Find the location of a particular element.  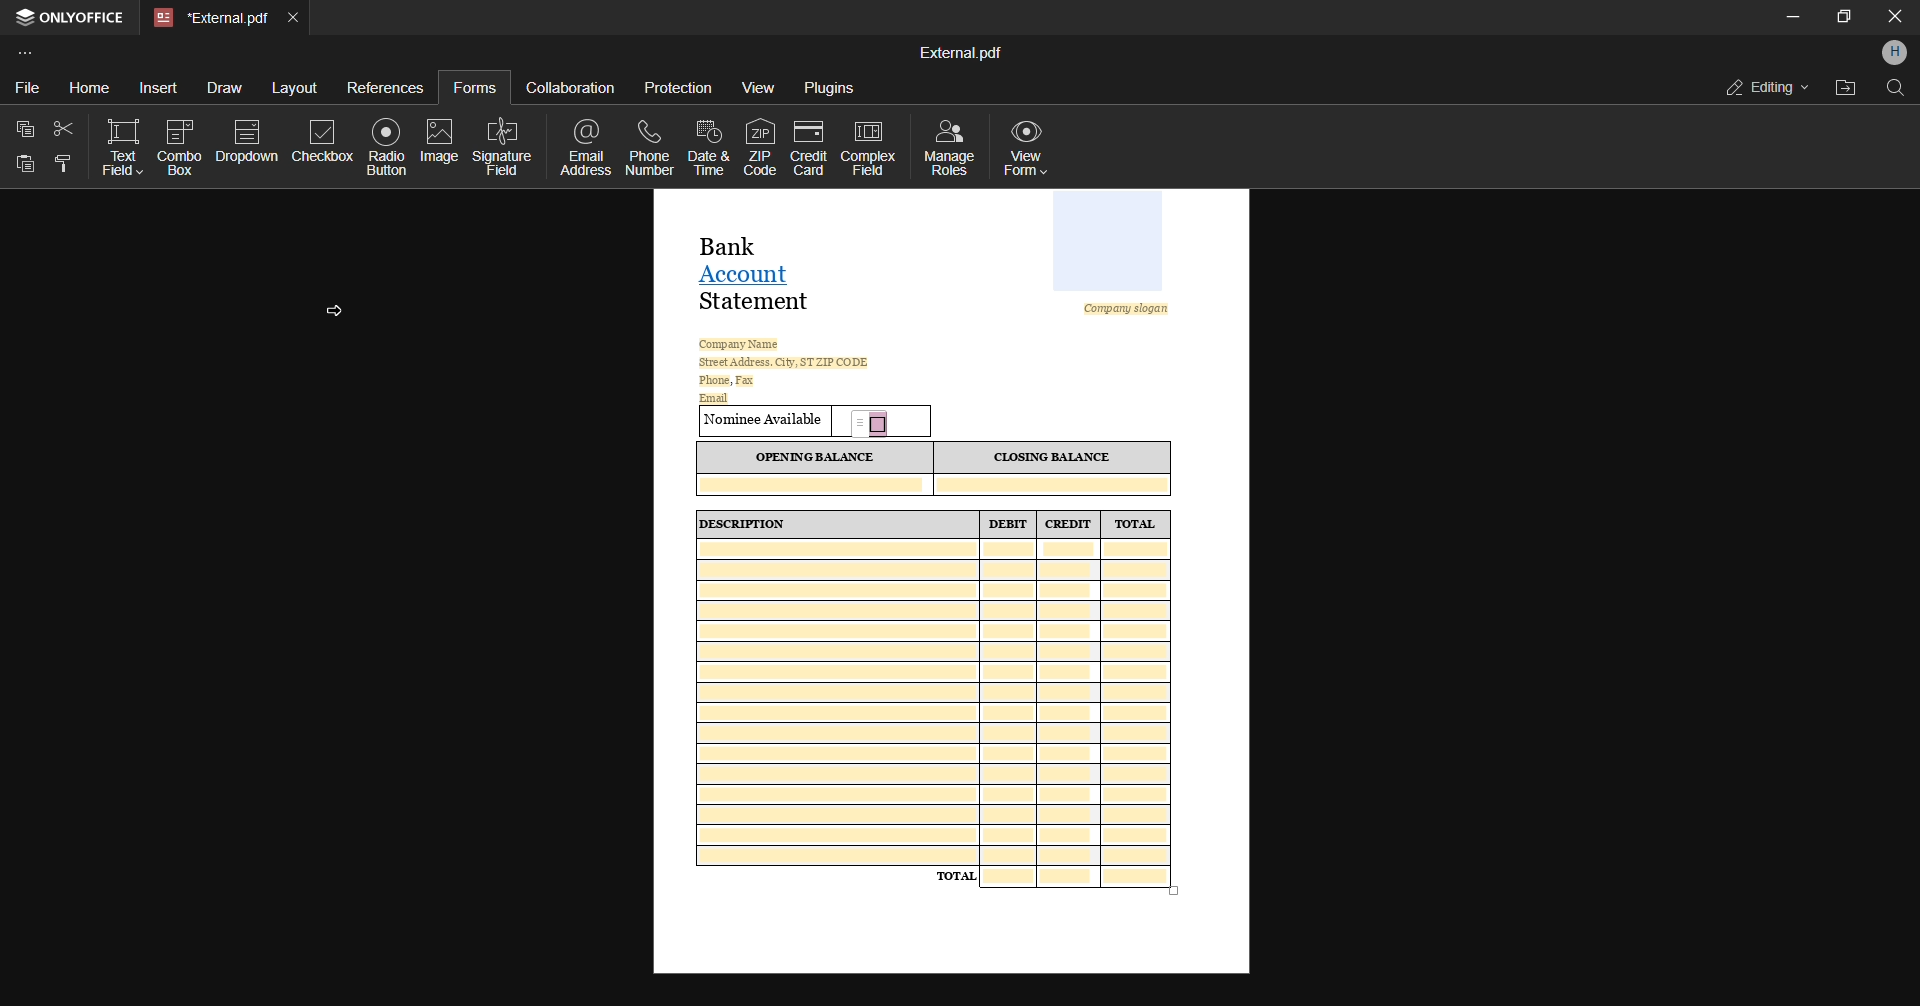

plugins is located at coordinates (829, 89).